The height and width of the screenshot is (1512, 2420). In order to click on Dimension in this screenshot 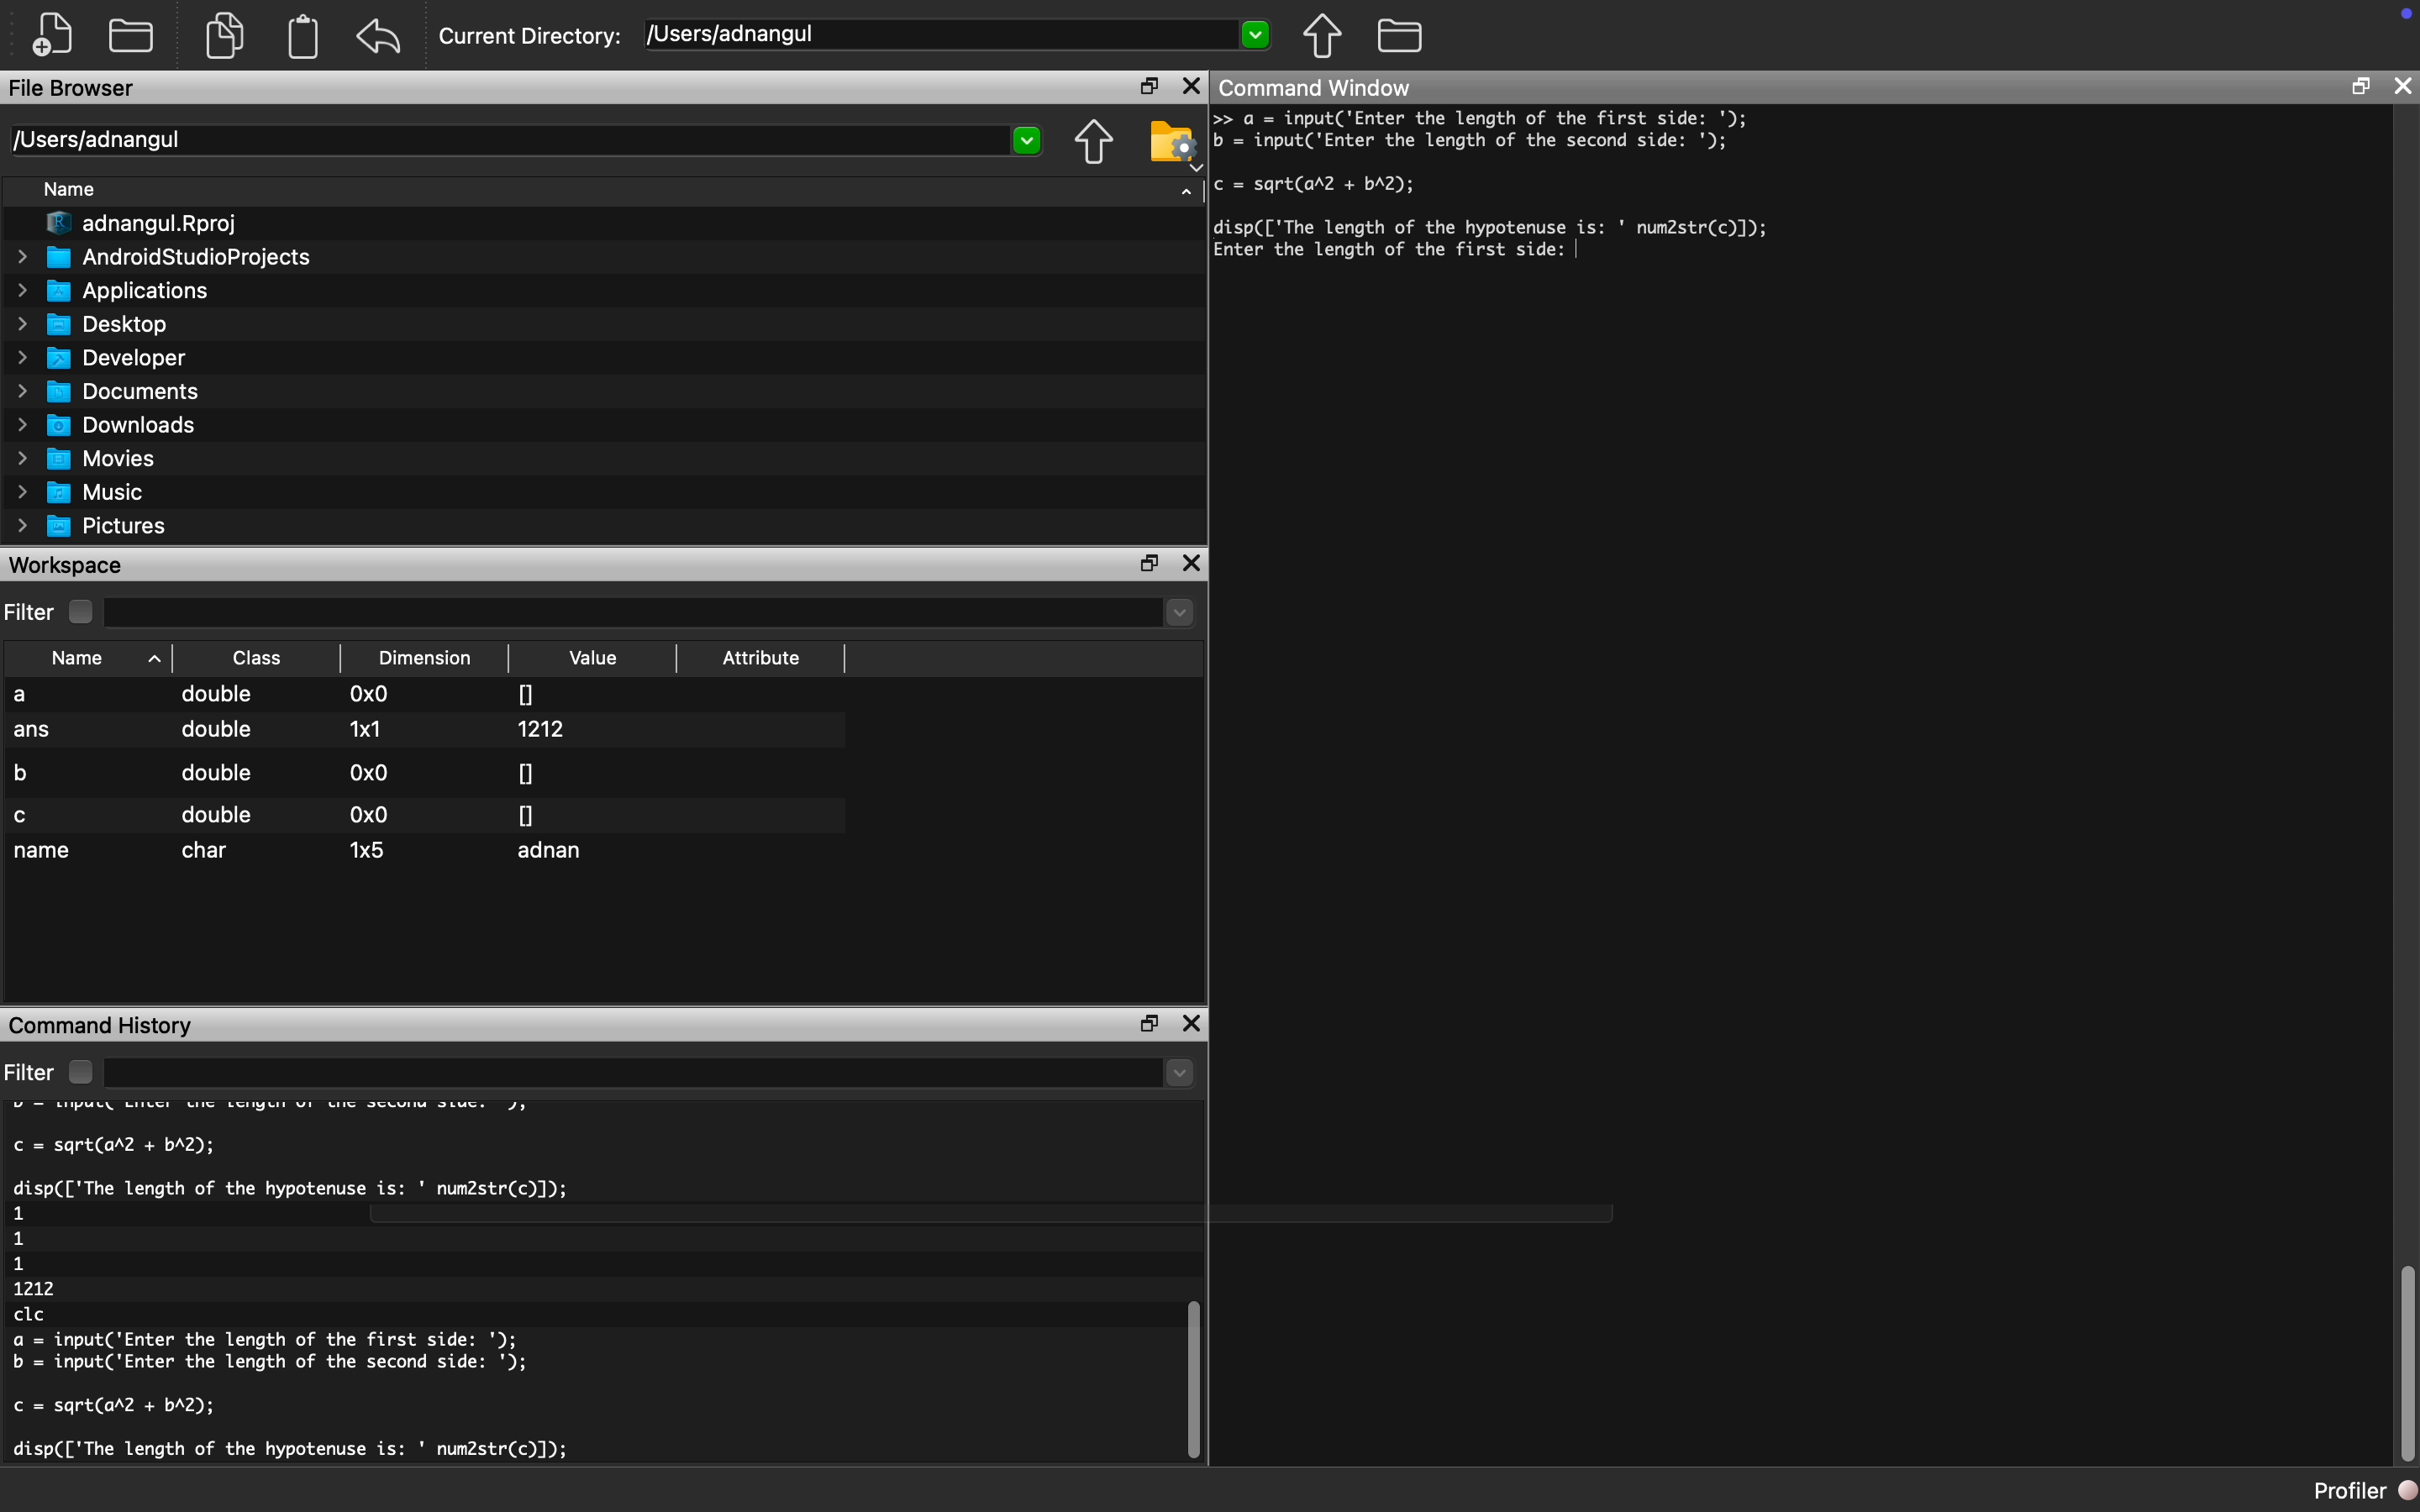, I will do `click(431, 658)`.